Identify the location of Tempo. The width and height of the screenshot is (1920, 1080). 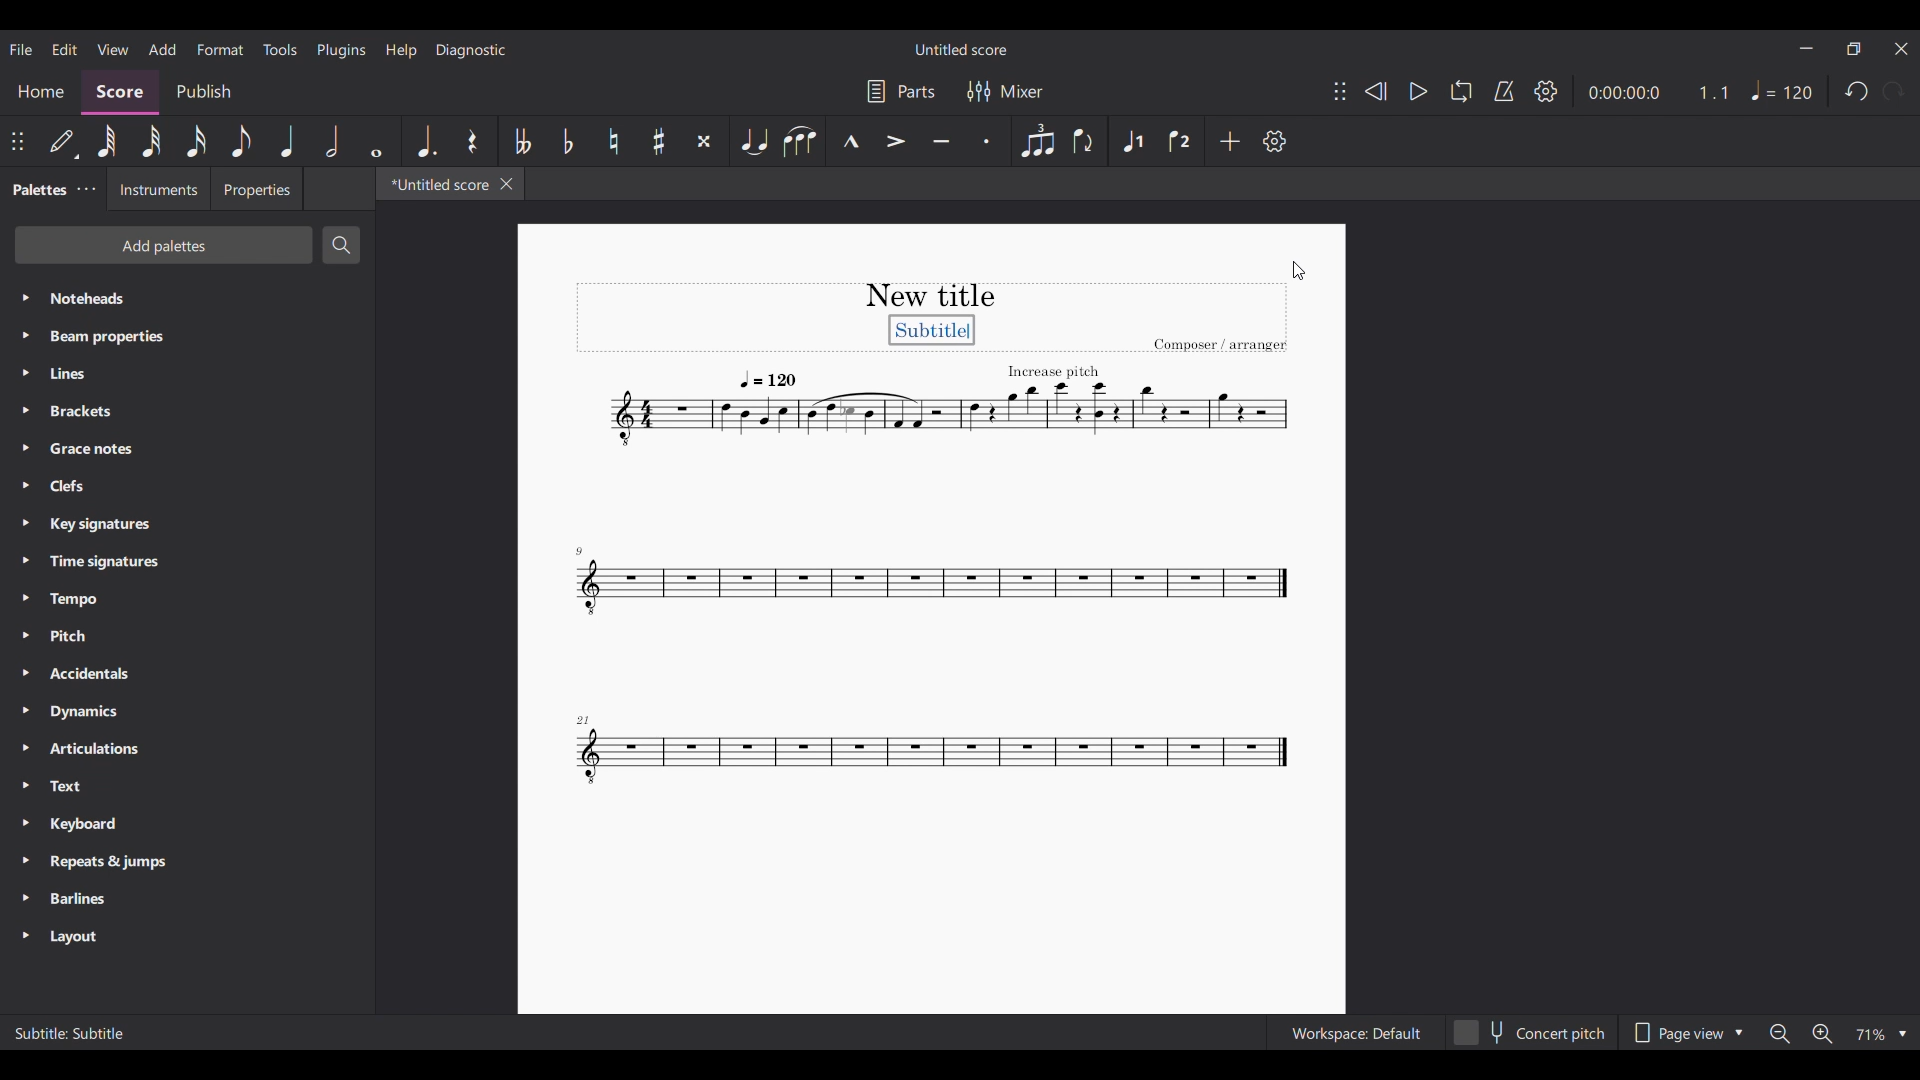
(1781, 90).